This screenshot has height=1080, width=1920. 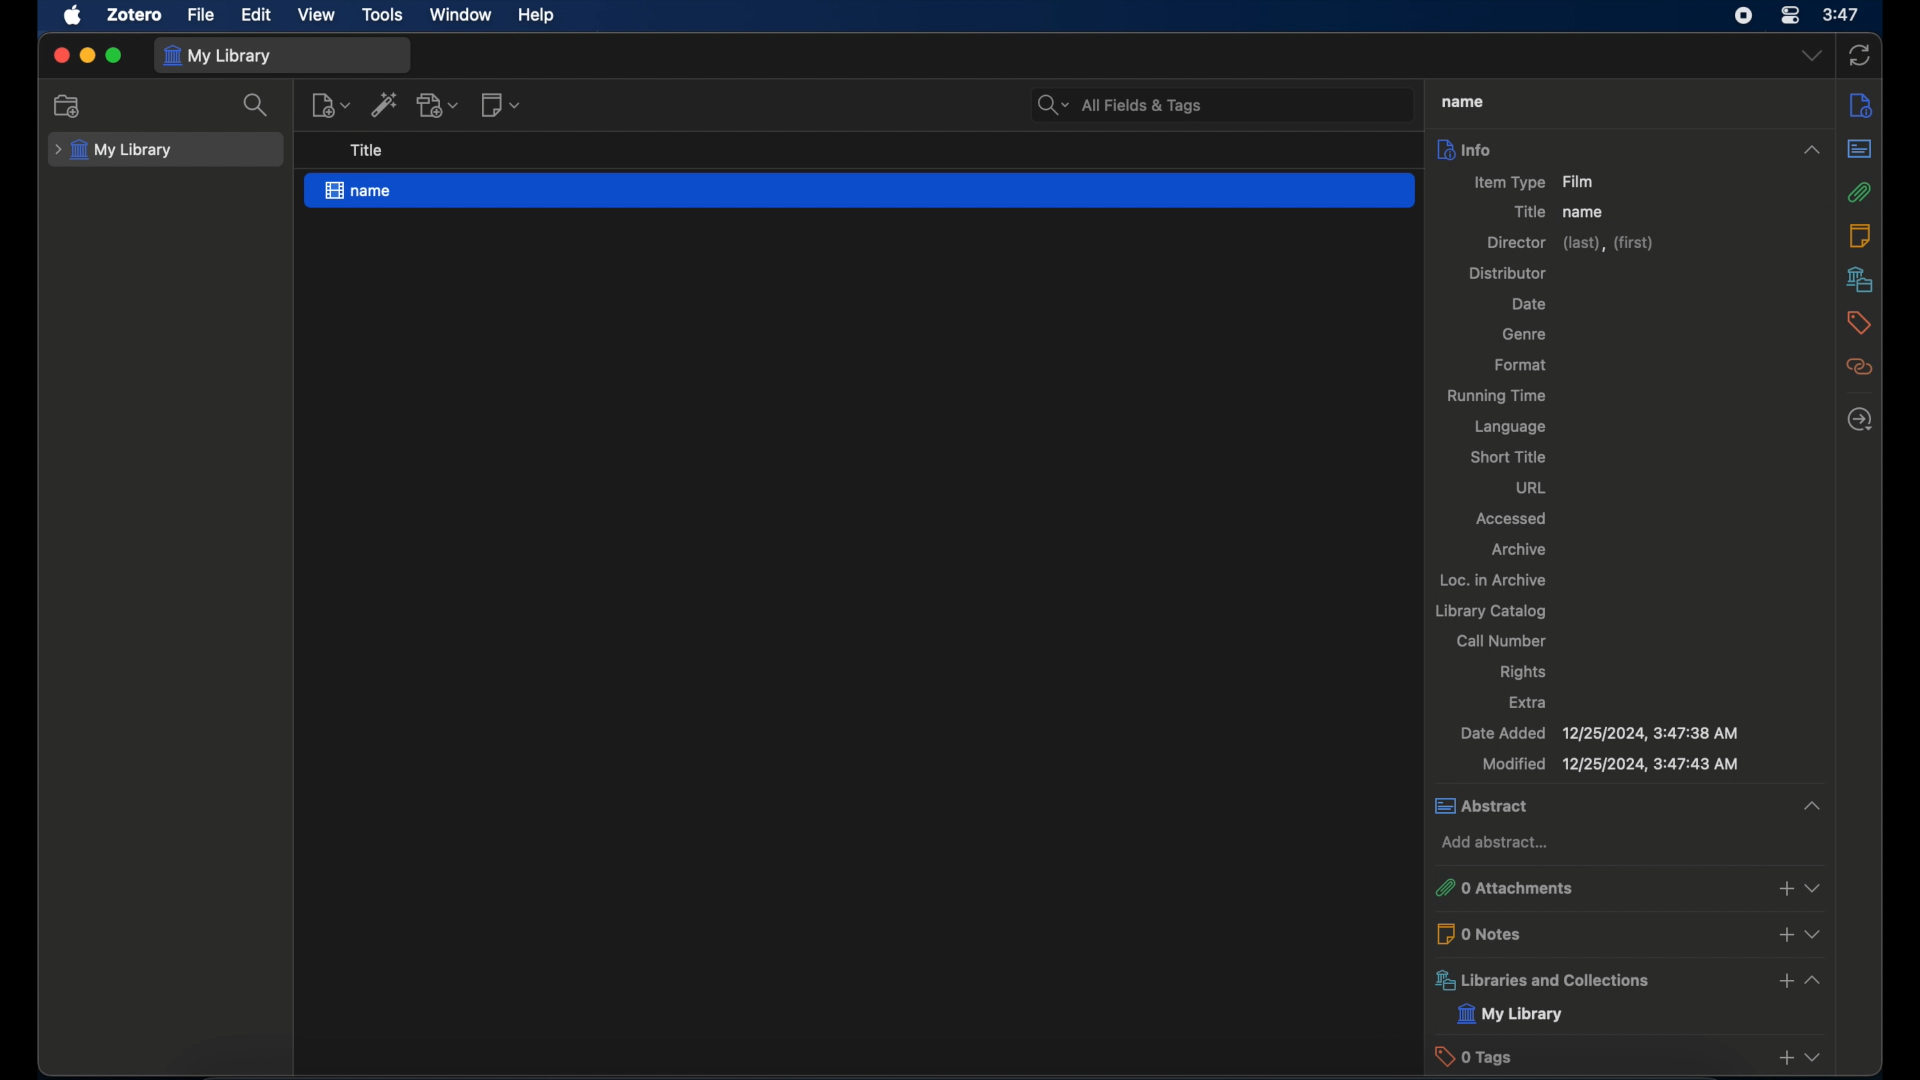 I want to click on new item, so click(x=329, y=105).